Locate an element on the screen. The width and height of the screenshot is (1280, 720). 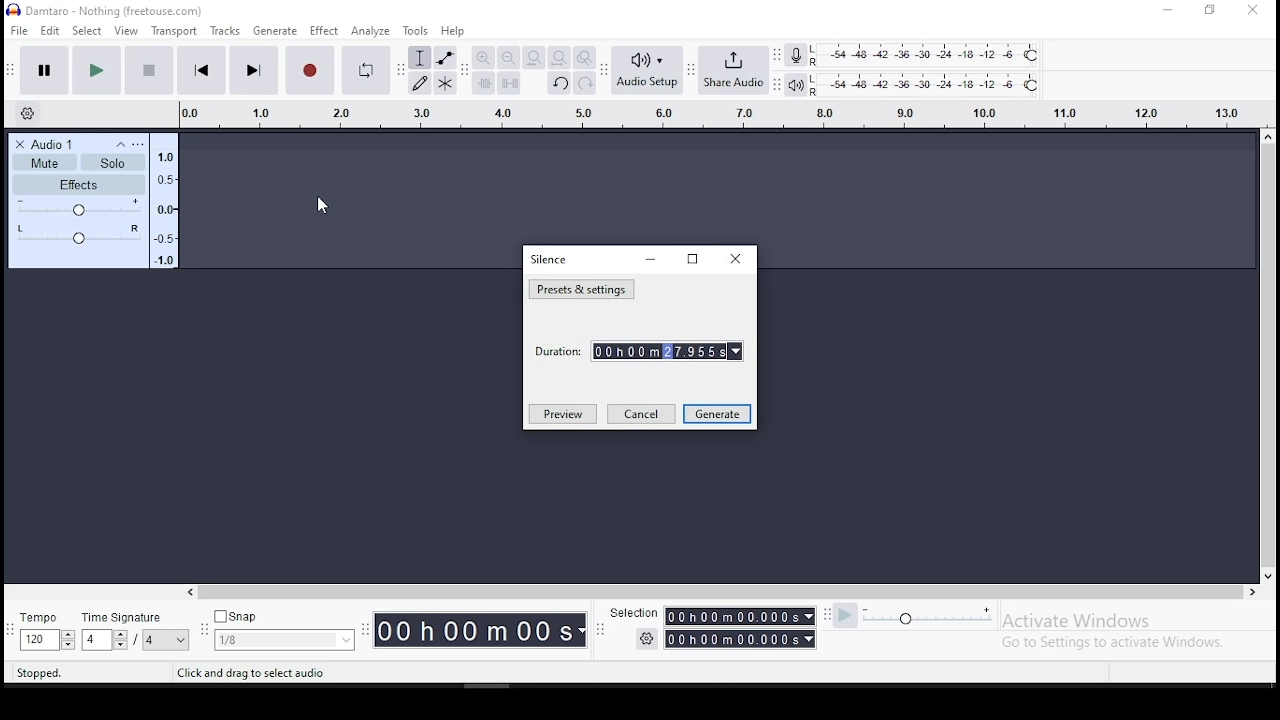
recording level is located at coordinates (927, 54).